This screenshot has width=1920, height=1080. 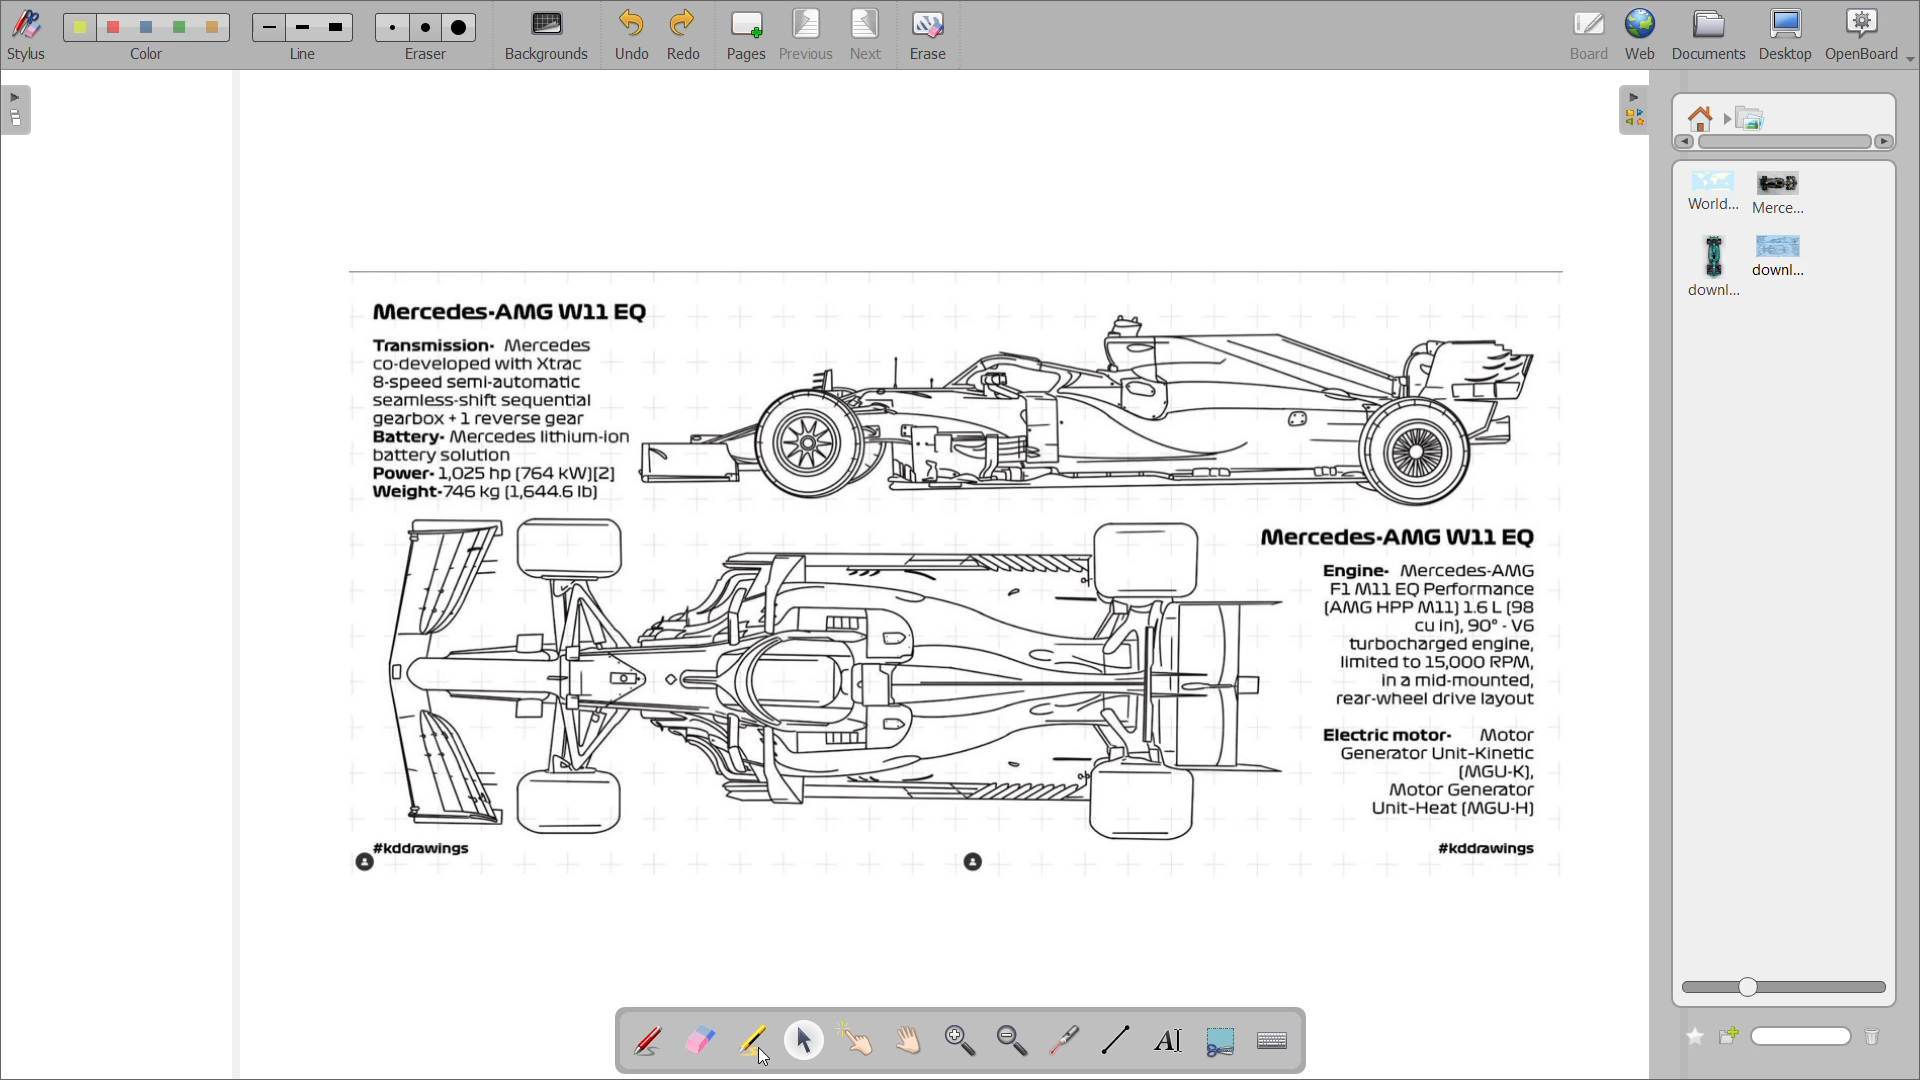 What do you see at coordinates (1167, 1040) in the screenshot?
I see `write text` at bounding box center [1167, 1040].